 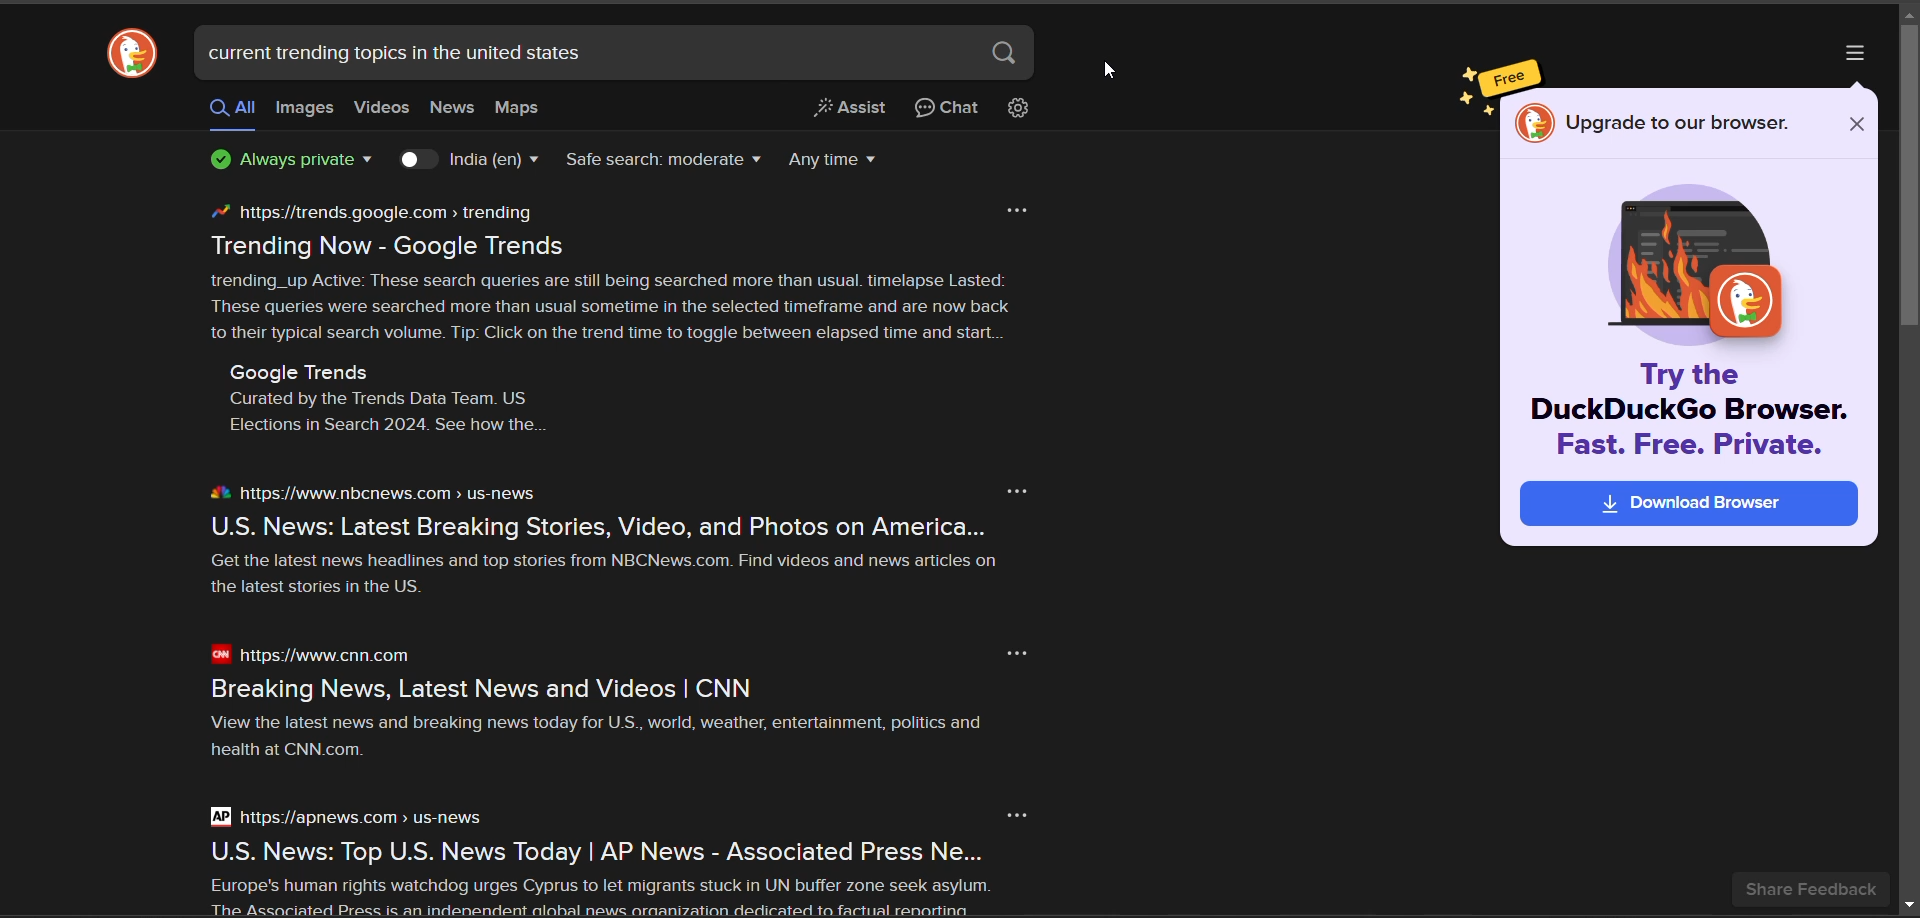 What do you see at coordinates (231, 114) in the screenshot?
I see `all` at bounding box center [231, 114].